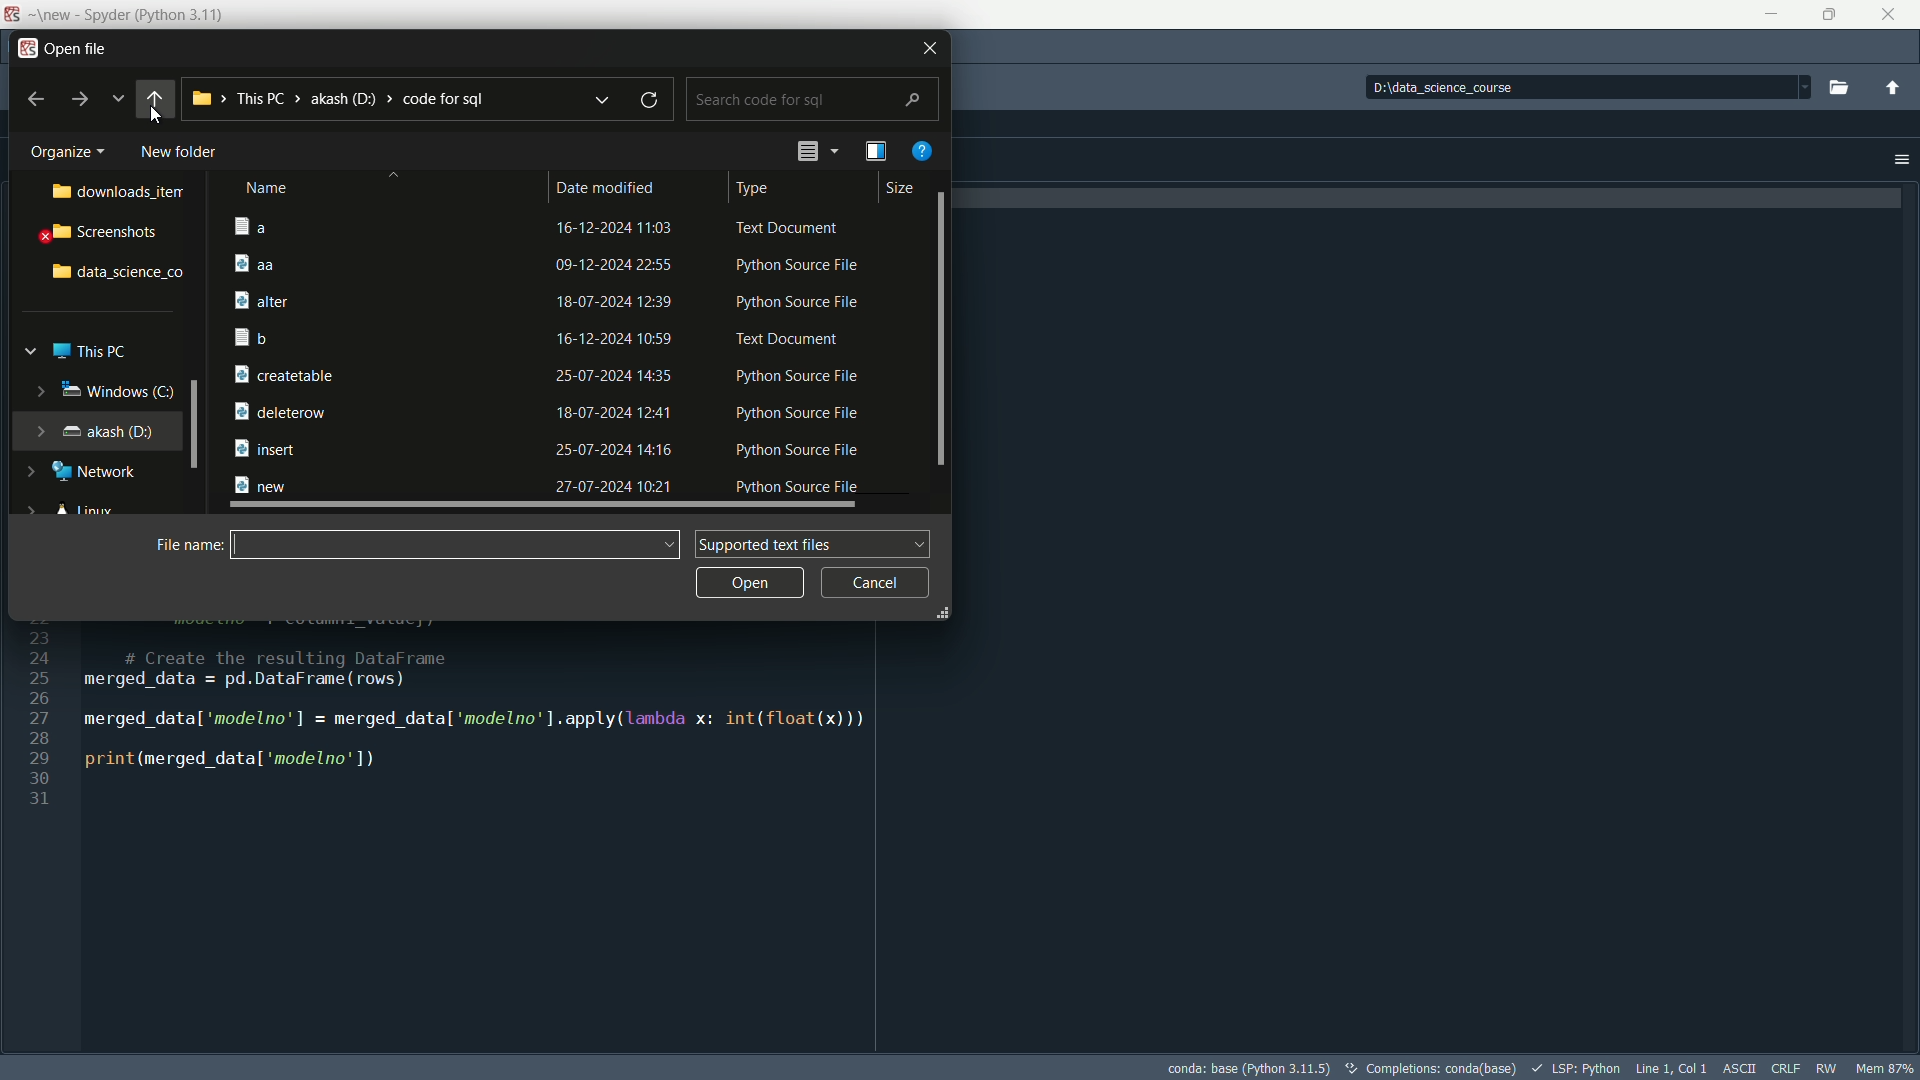  I want to click on 25-07-2024 14:16 Python Source File, so click(710, 450).